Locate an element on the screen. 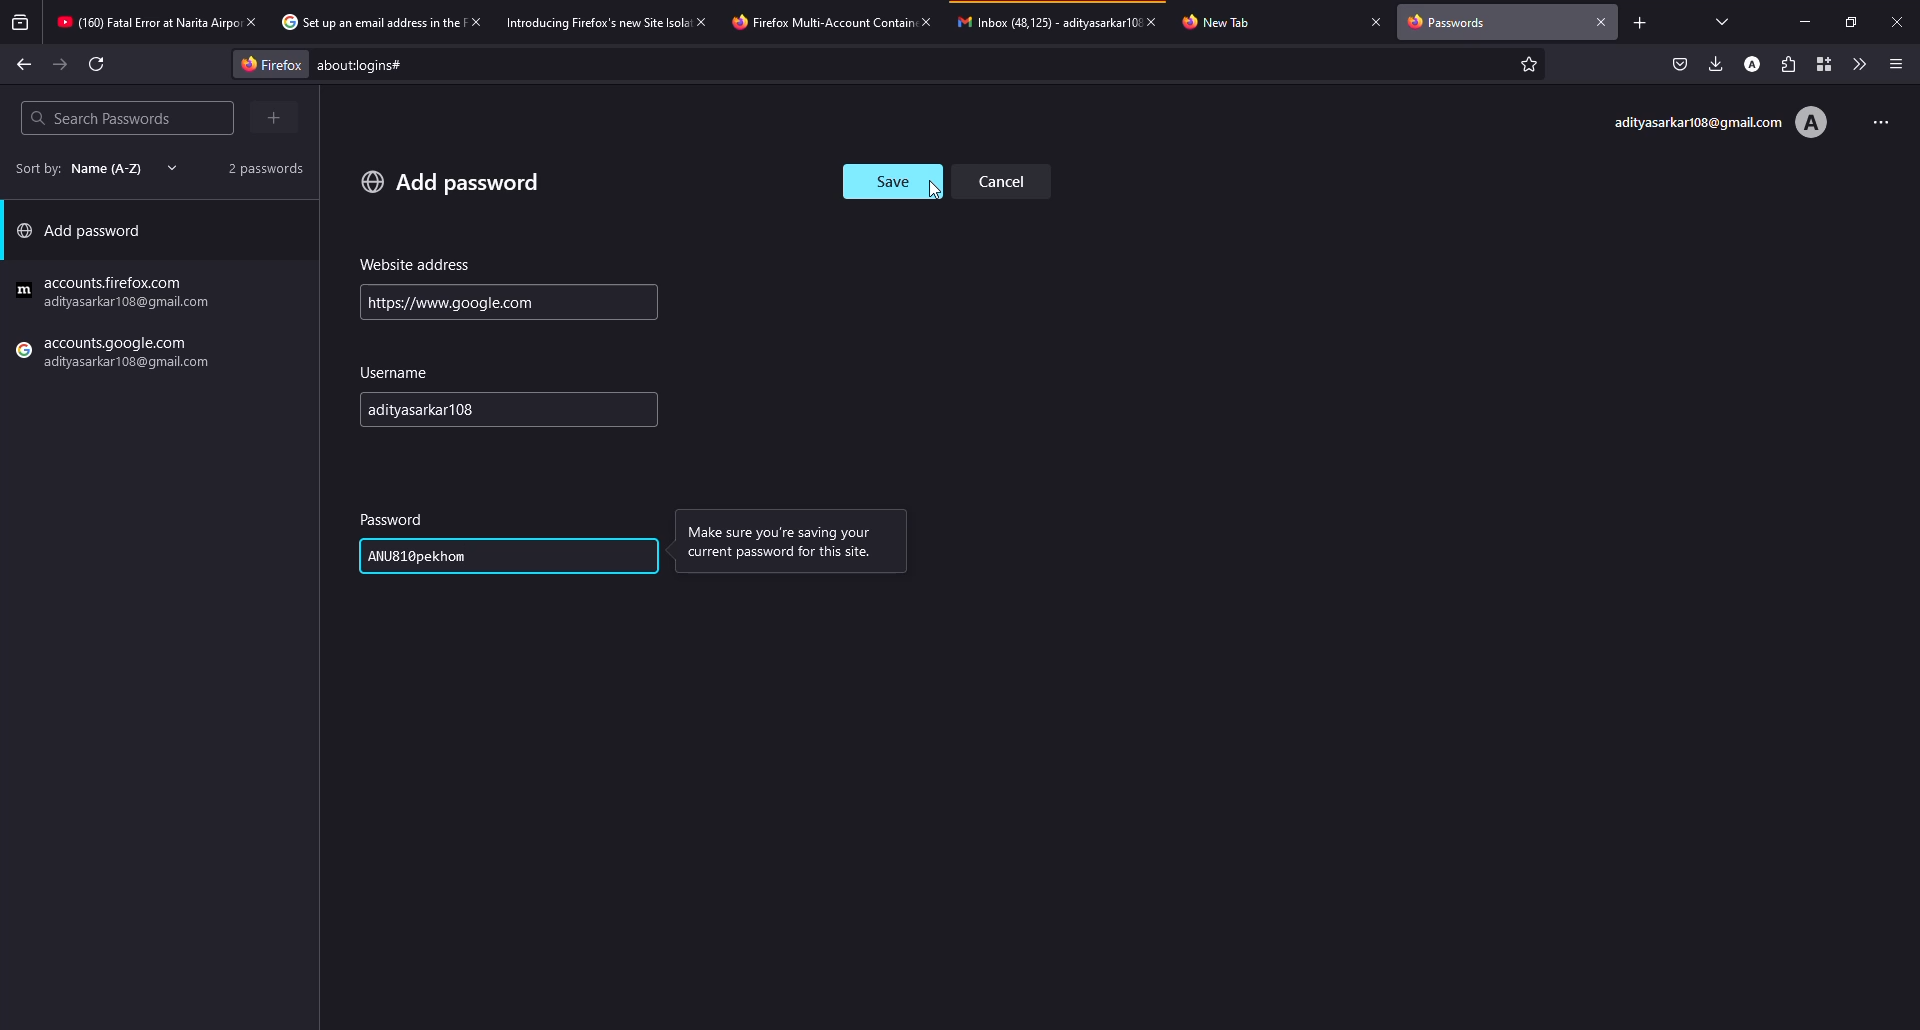  www.google.com is located at coordinates (450, 302).